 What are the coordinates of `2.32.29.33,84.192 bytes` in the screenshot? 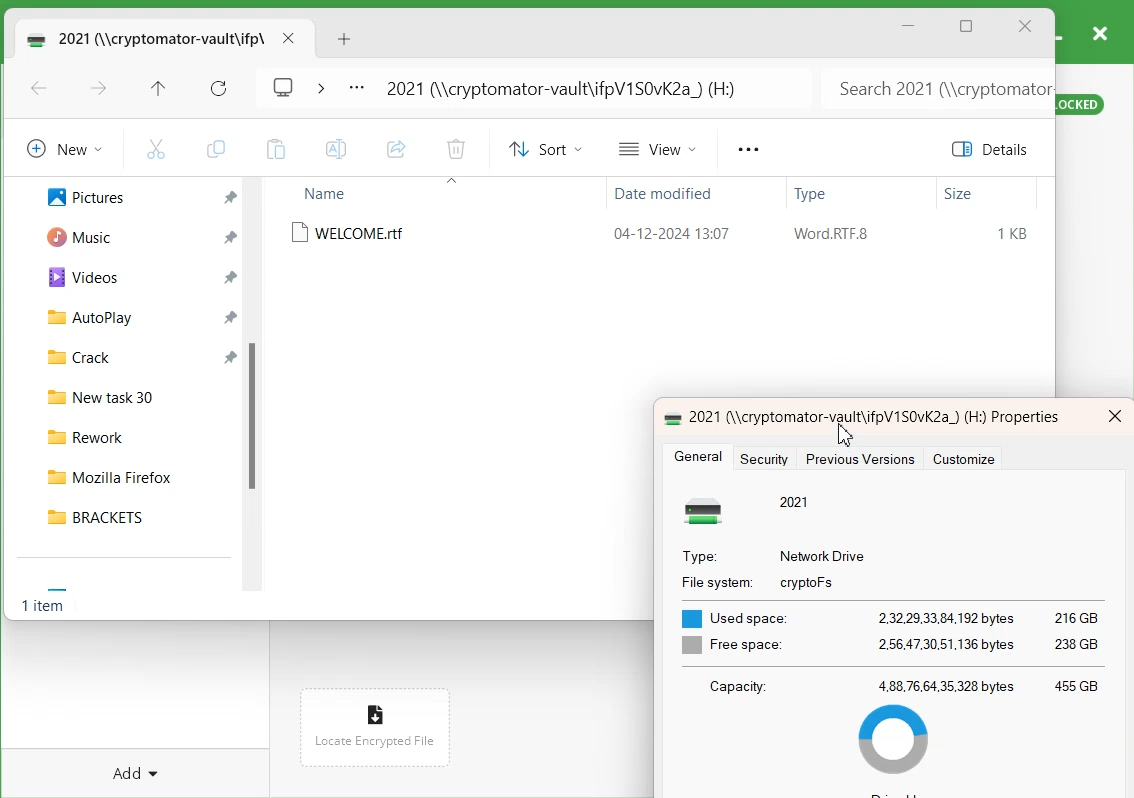 It's located at (947, 617).